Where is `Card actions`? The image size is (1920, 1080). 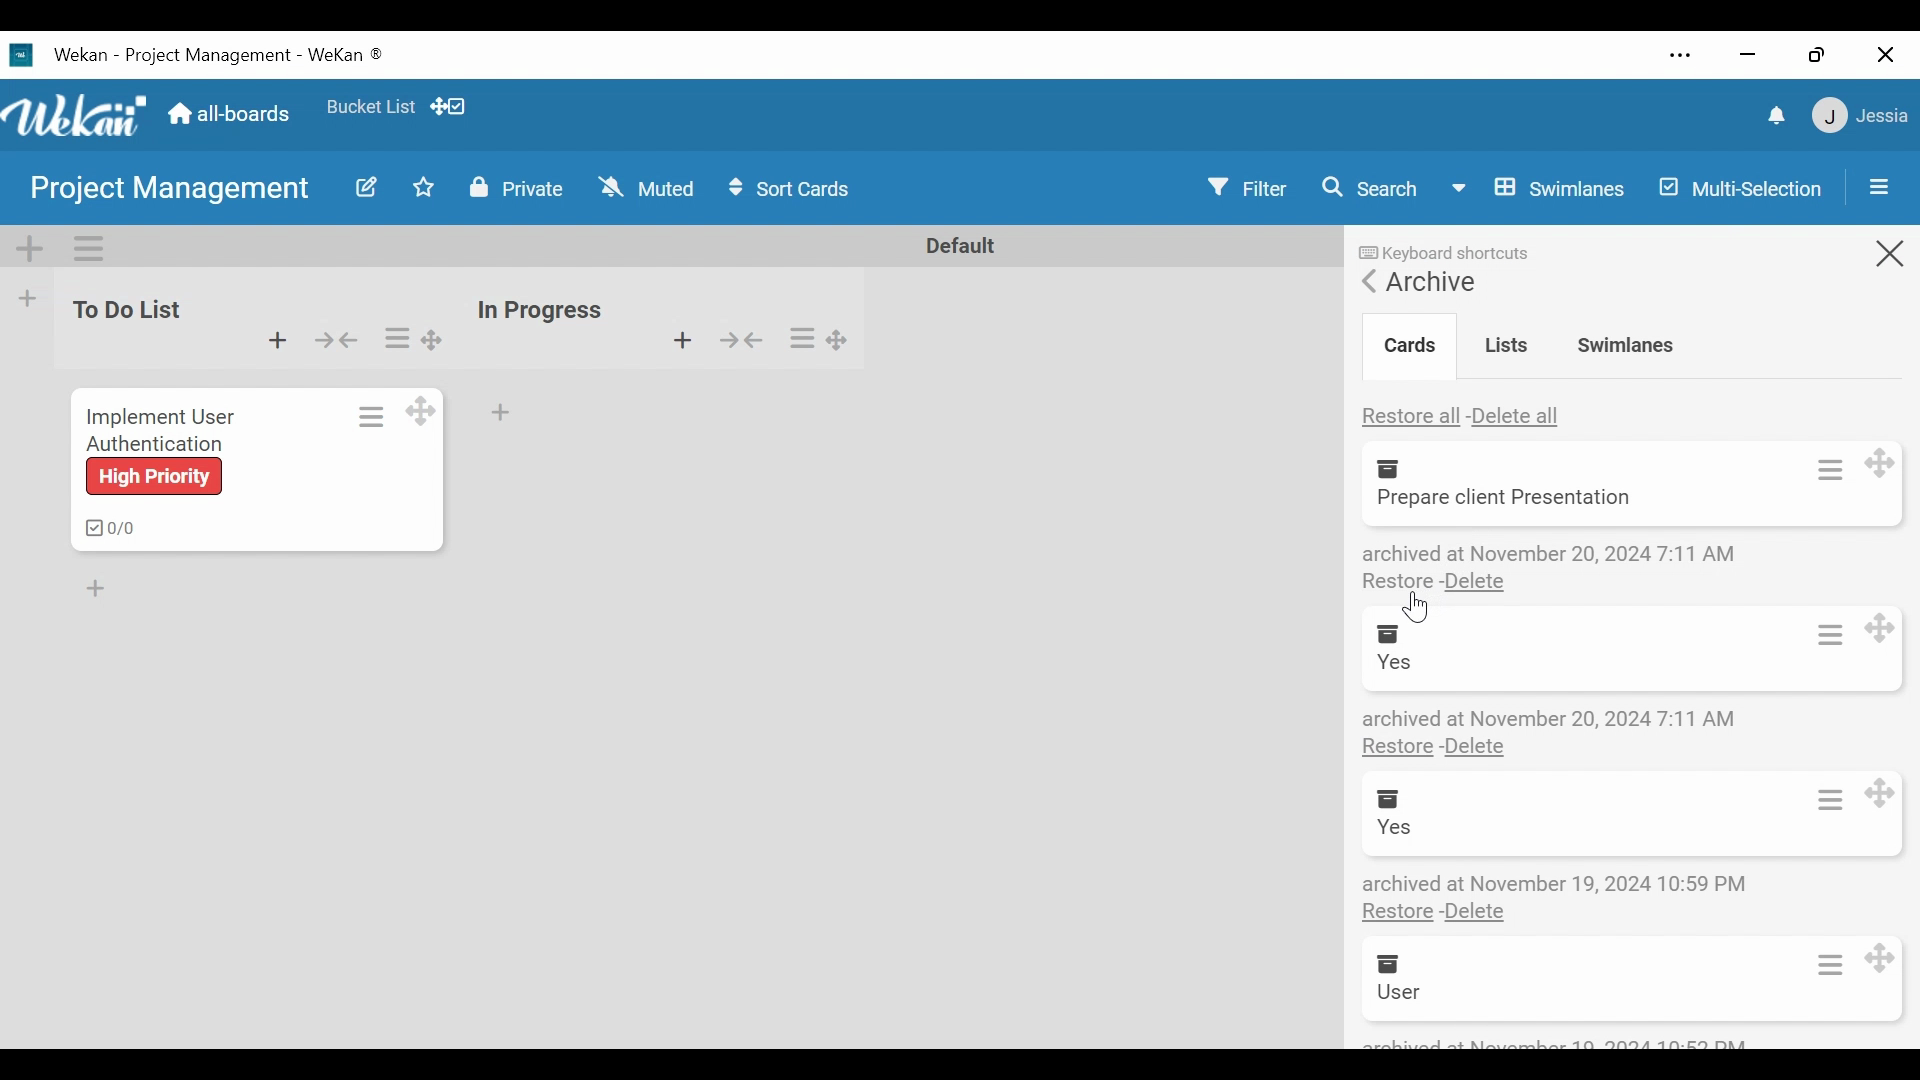 Card actions is located at coordinates (1825, 798).